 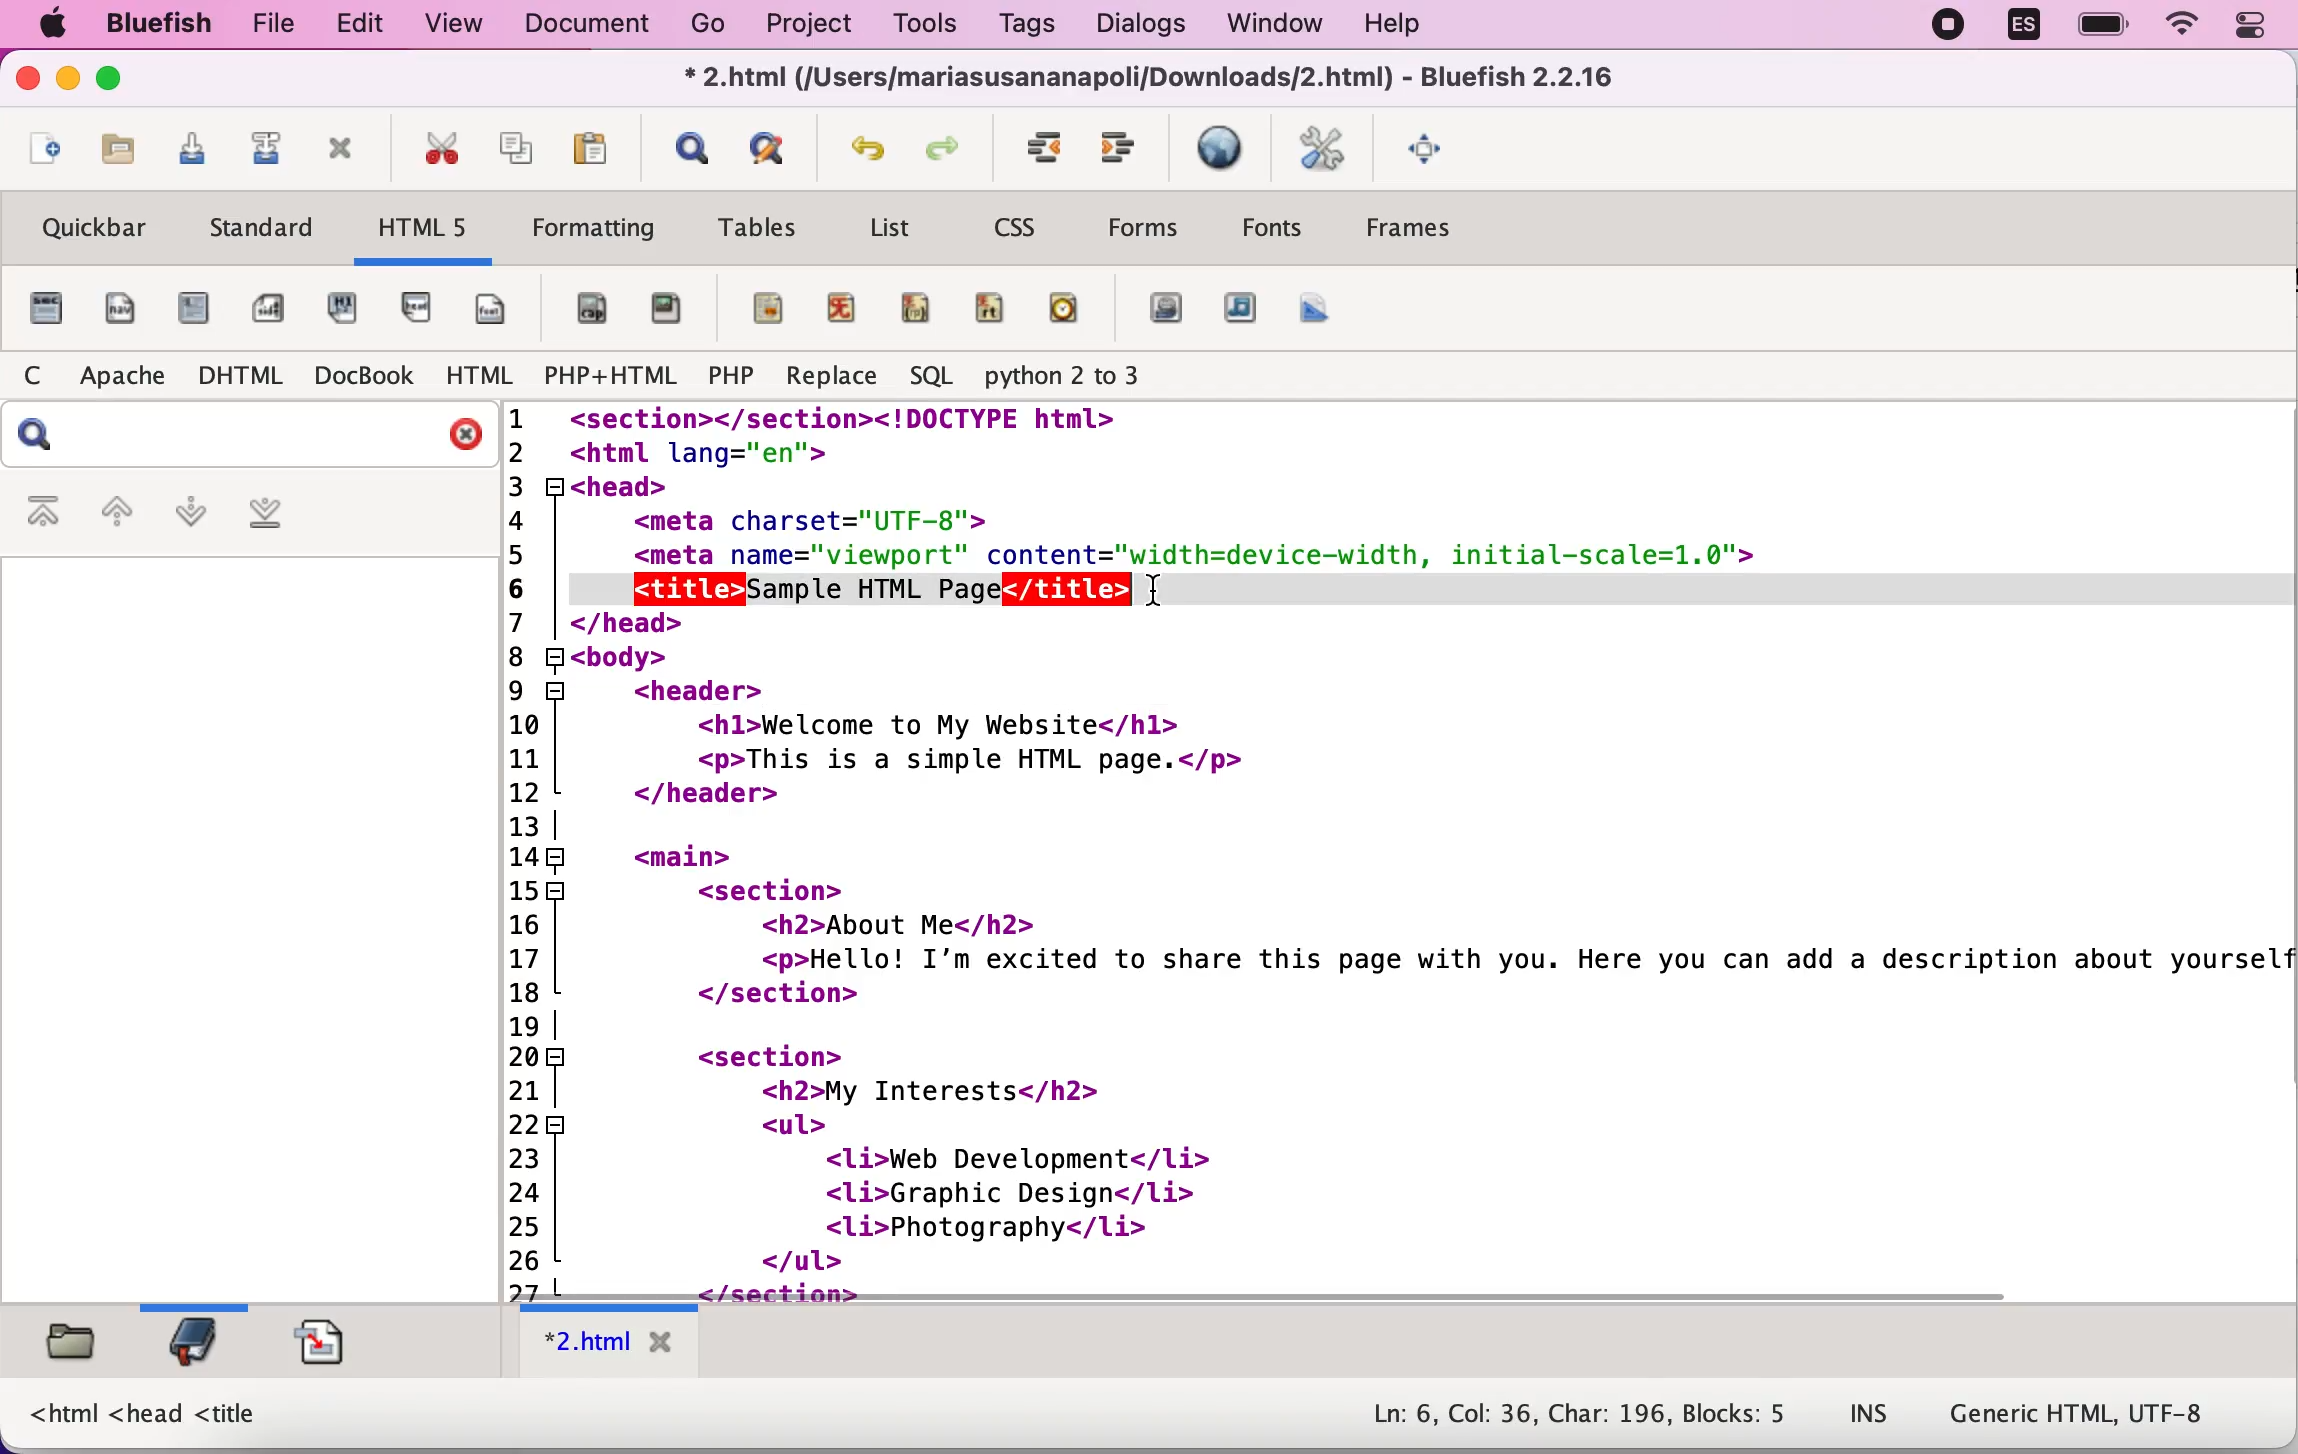 I want to click on hgroup, so click(x=355, y=307).